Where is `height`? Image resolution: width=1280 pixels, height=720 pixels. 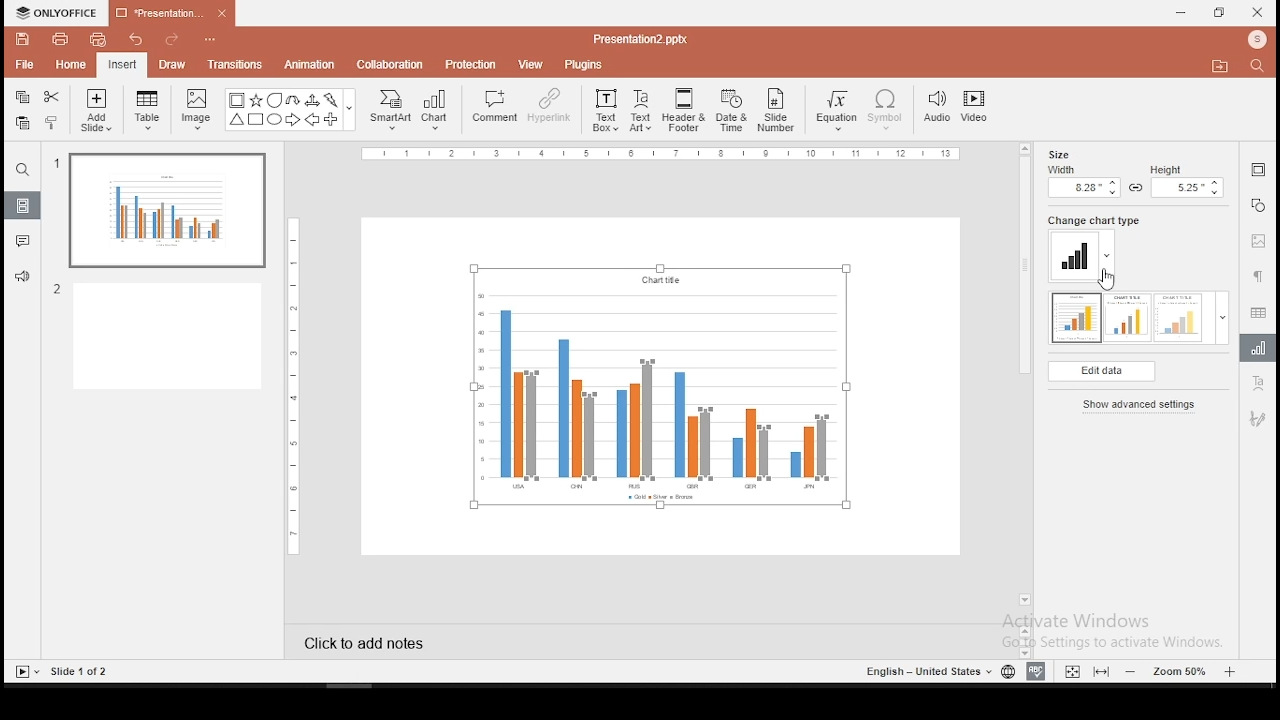
height is located at coordinates (1188, 182).